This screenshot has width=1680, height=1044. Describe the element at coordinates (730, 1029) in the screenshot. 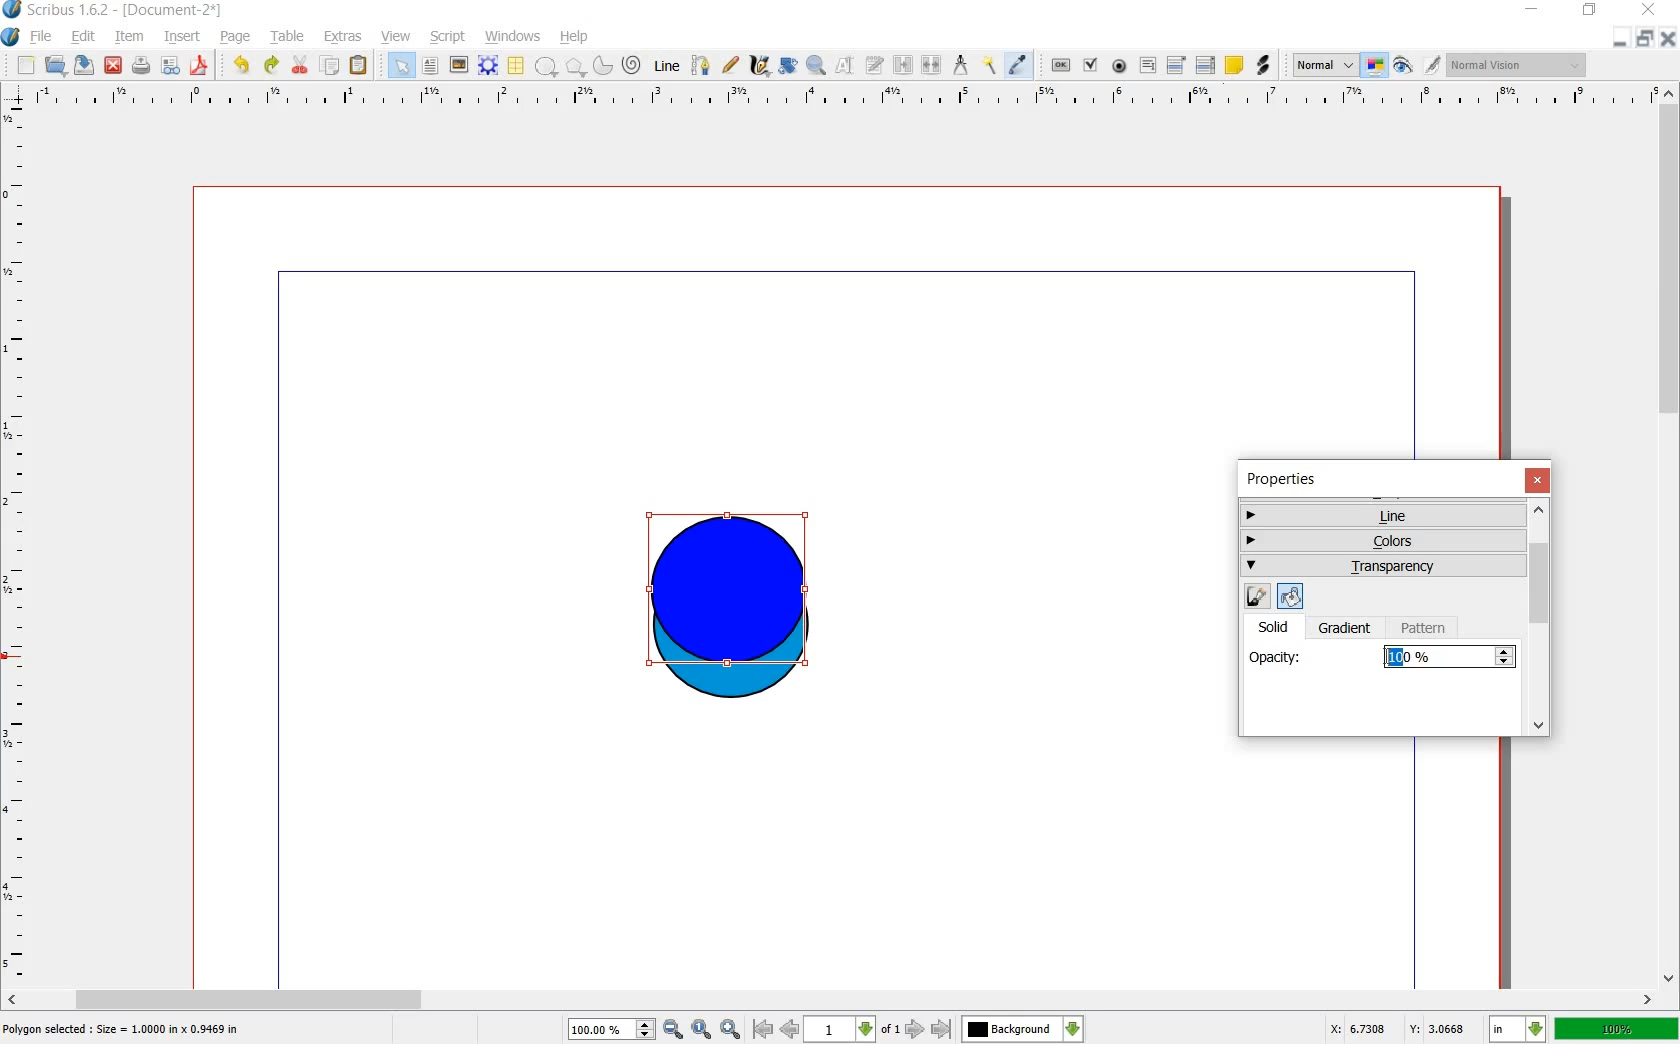

I see `zoom in` at that location.